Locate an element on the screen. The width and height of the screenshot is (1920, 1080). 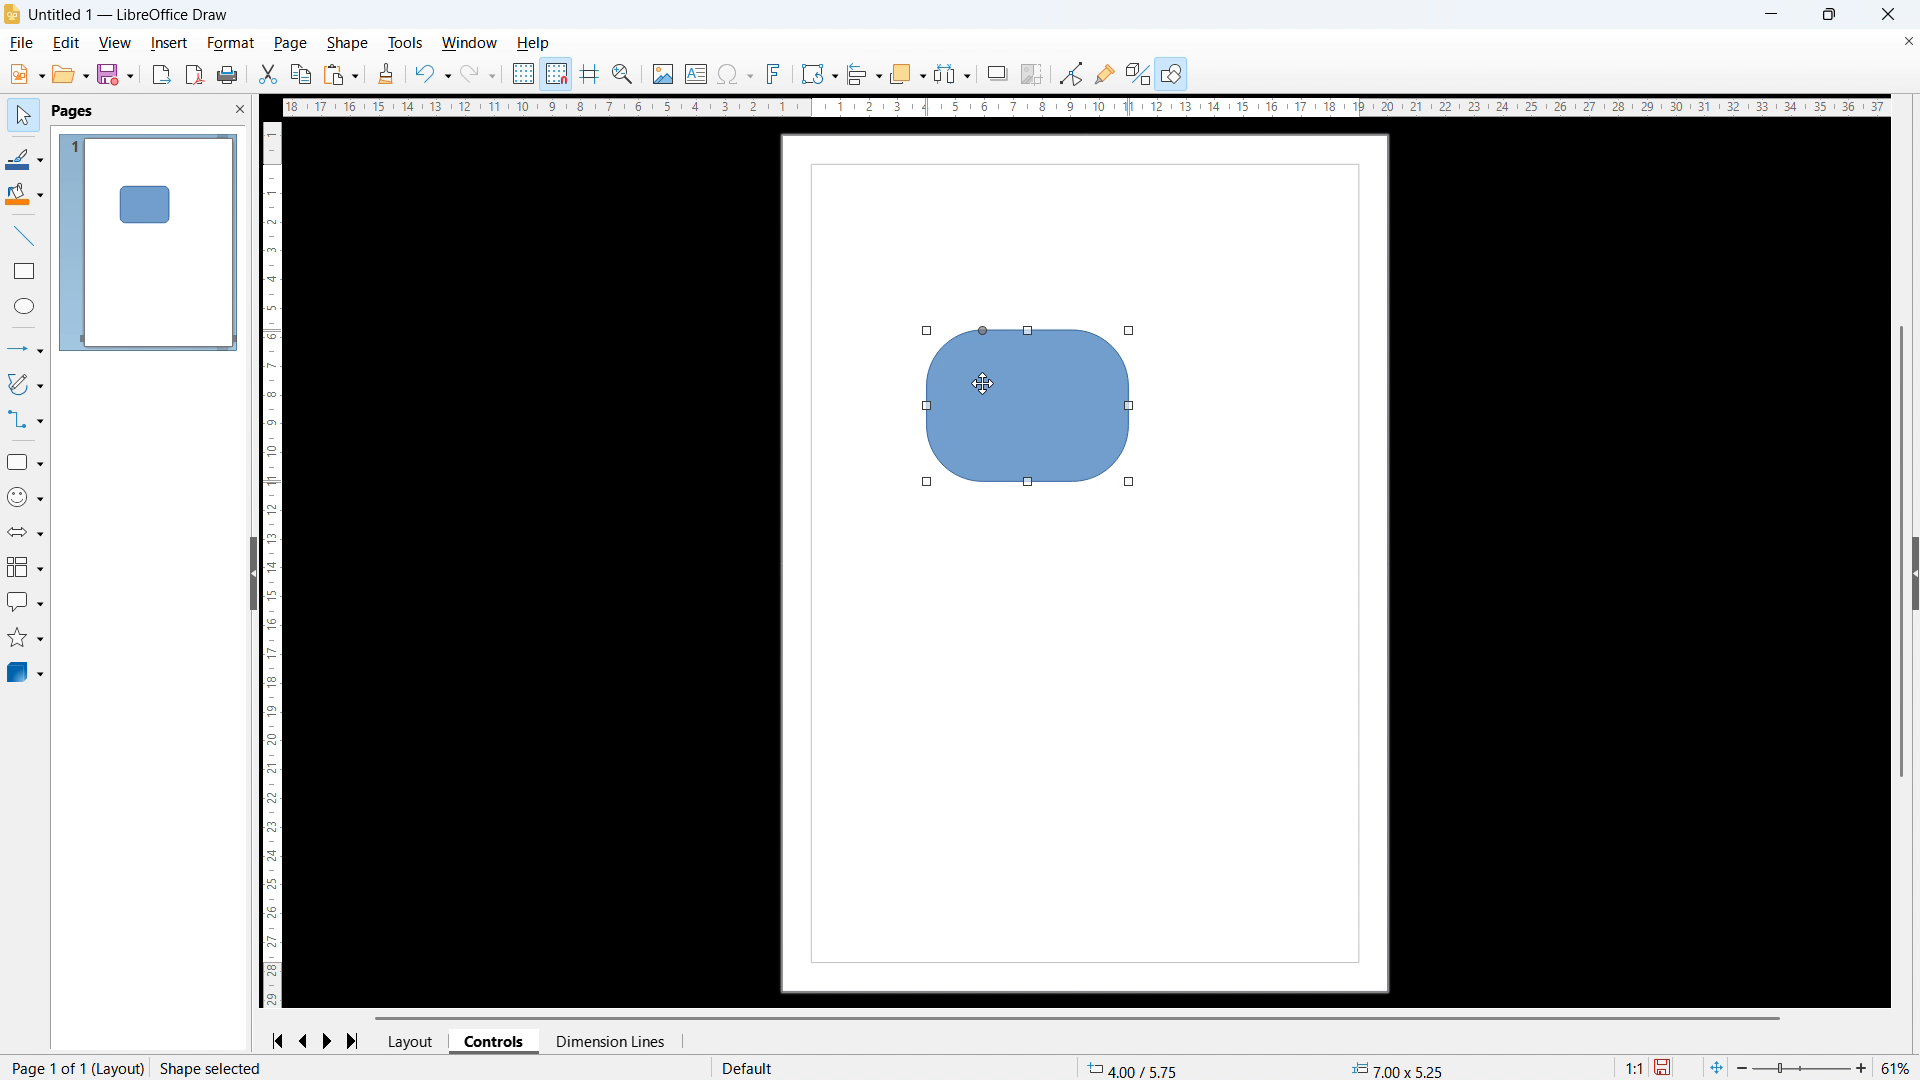
Shape selected is located at coordinates (213, 1068).